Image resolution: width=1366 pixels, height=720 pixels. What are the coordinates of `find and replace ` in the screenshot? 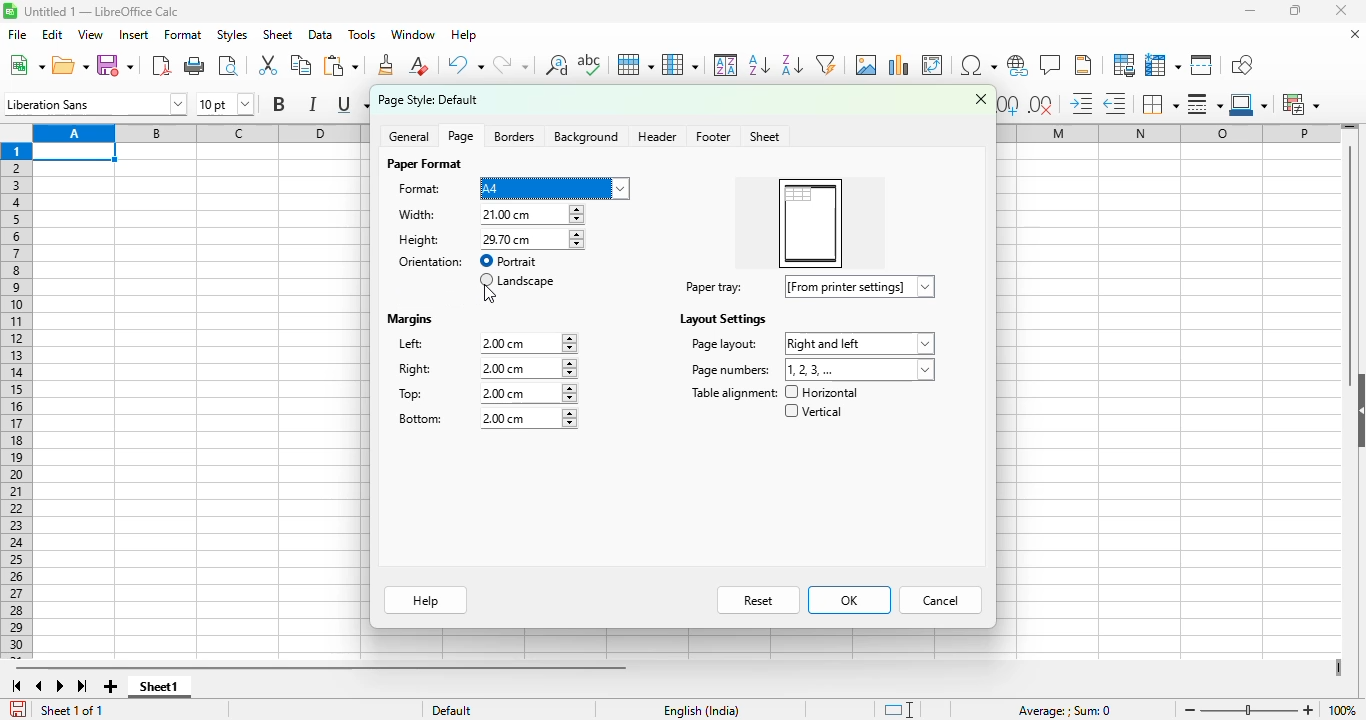 It's located at (557, 65).